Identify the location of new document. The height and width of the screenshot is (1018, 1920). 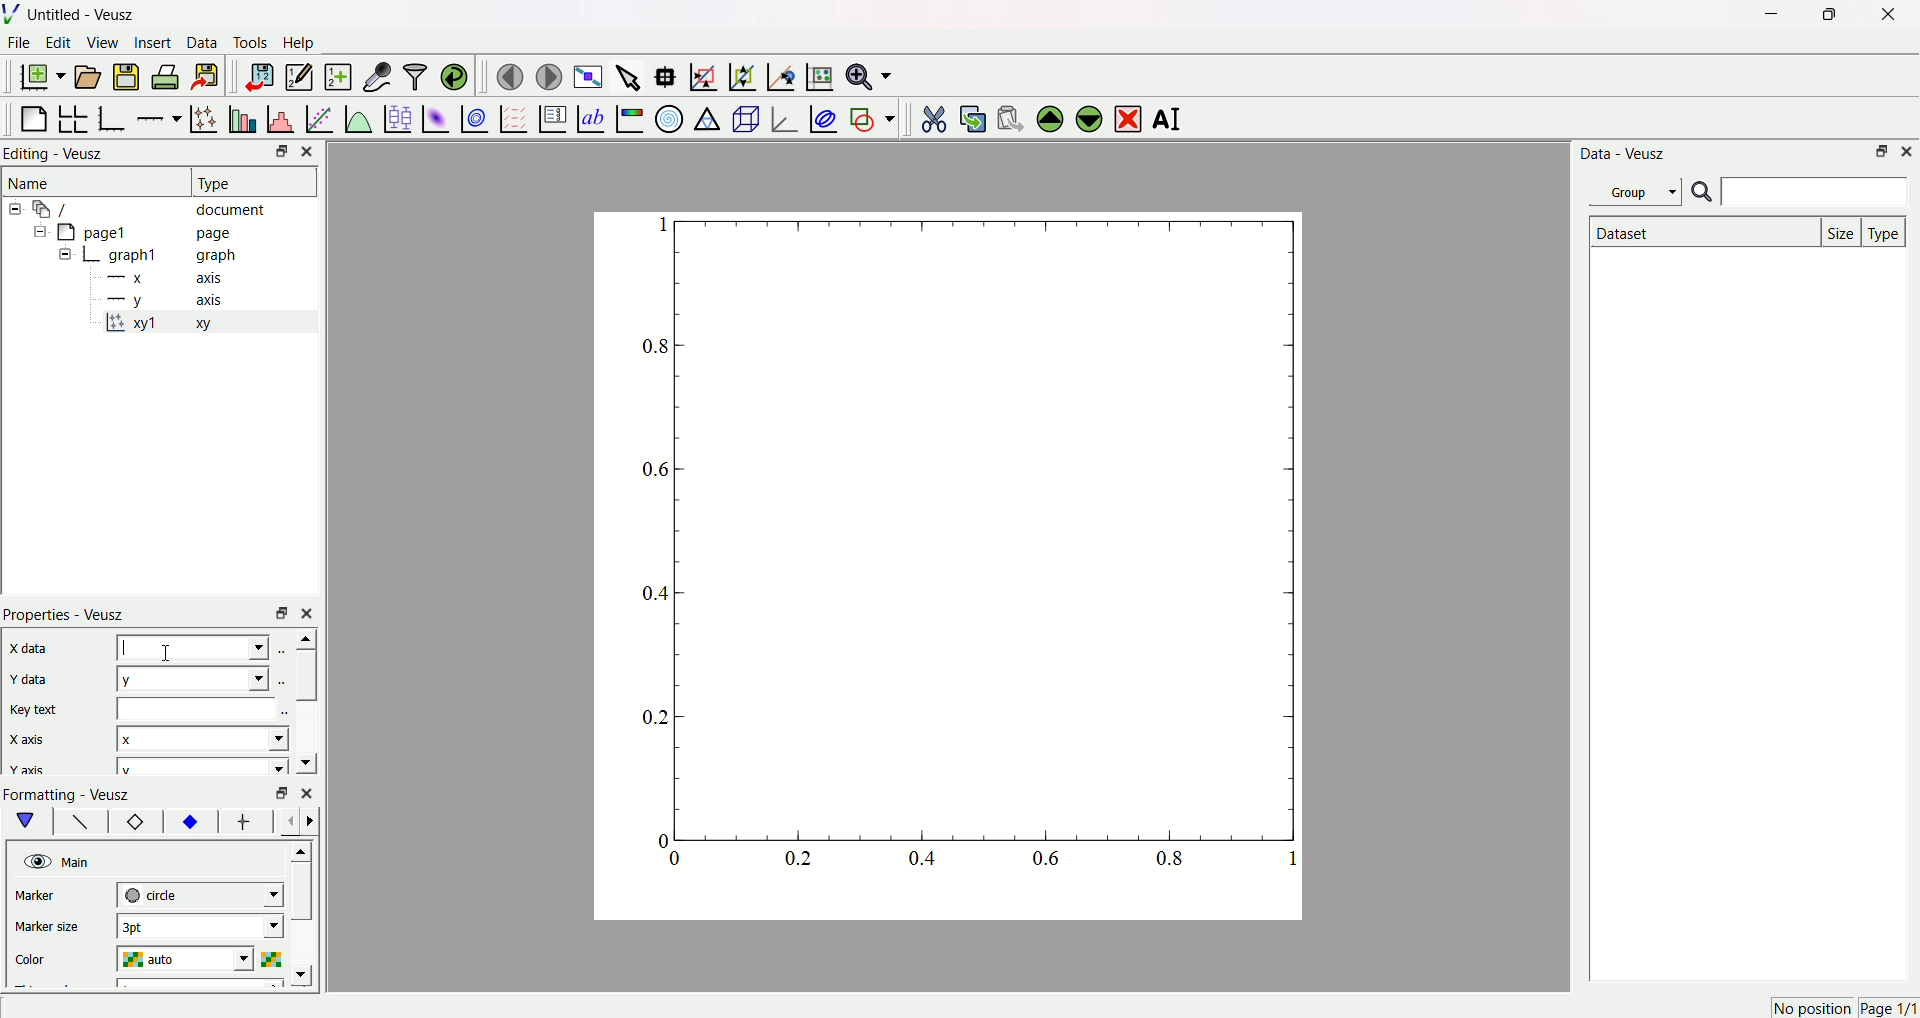
(45, 78).